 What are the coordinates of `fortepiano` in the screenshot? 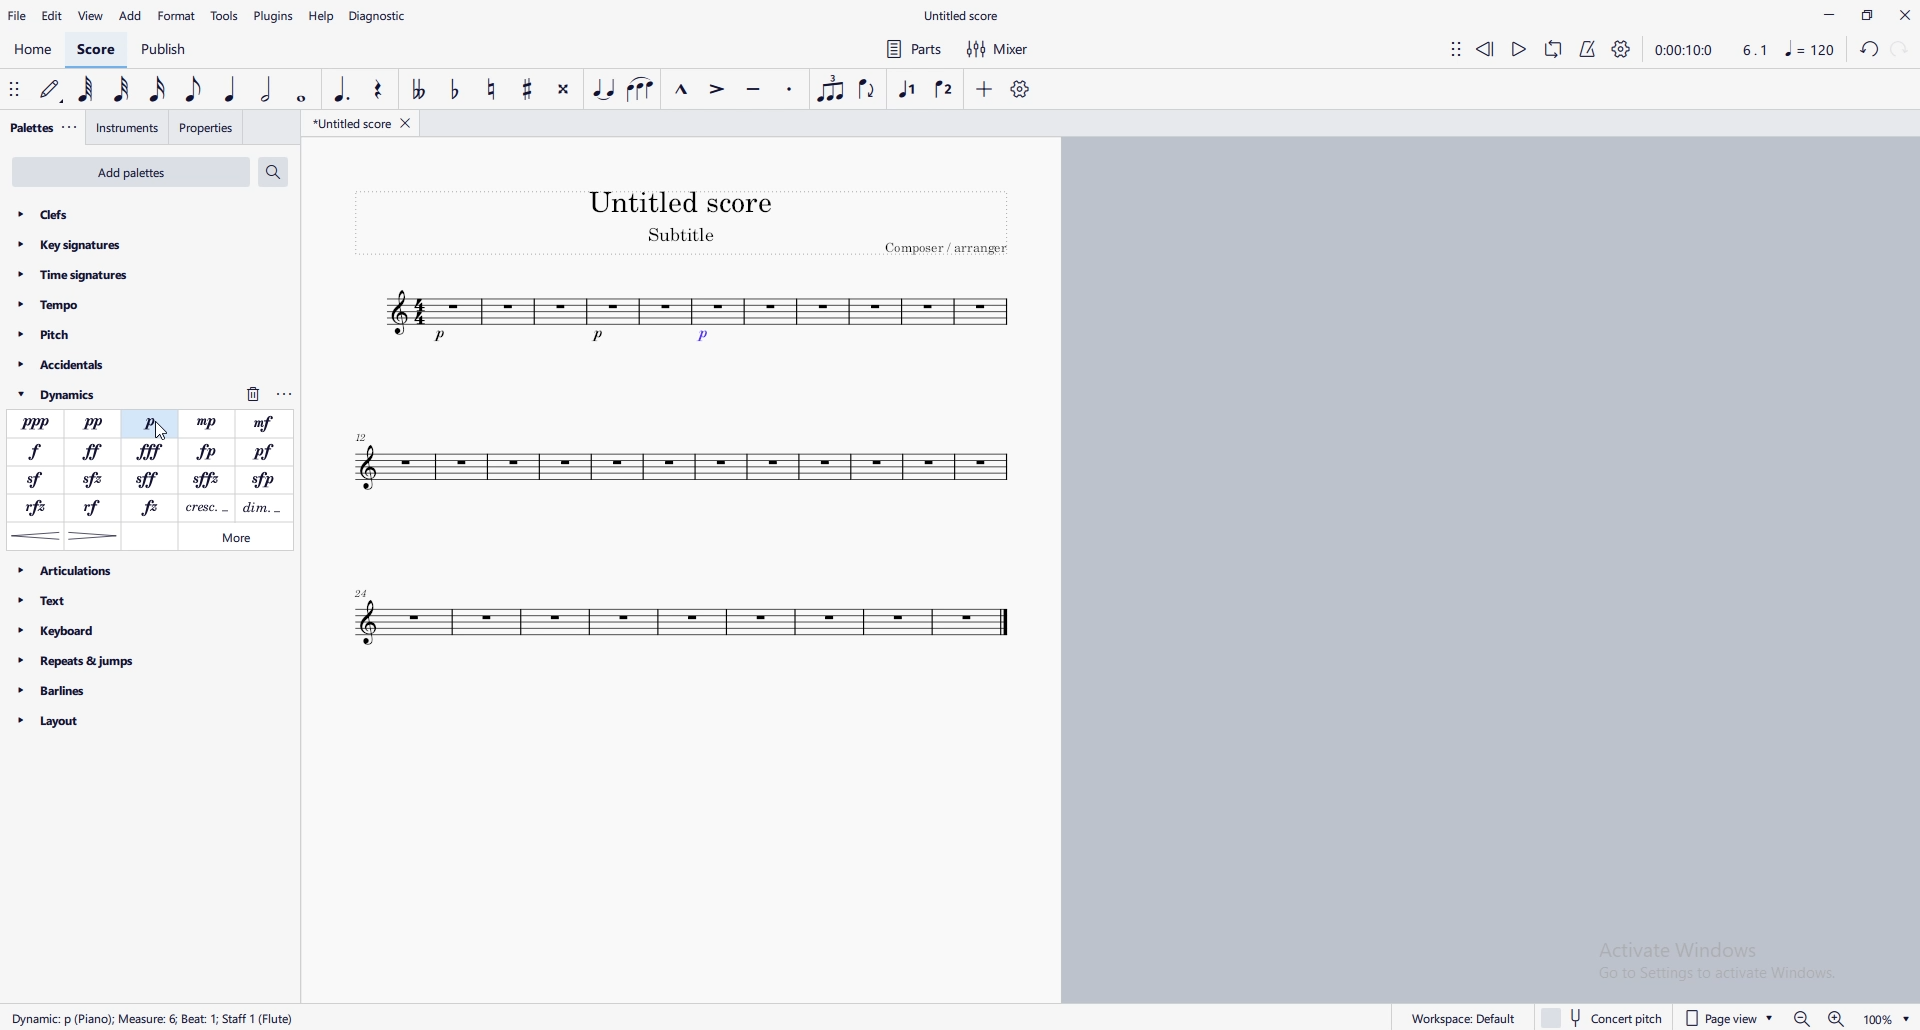 It's located at (208, 452).